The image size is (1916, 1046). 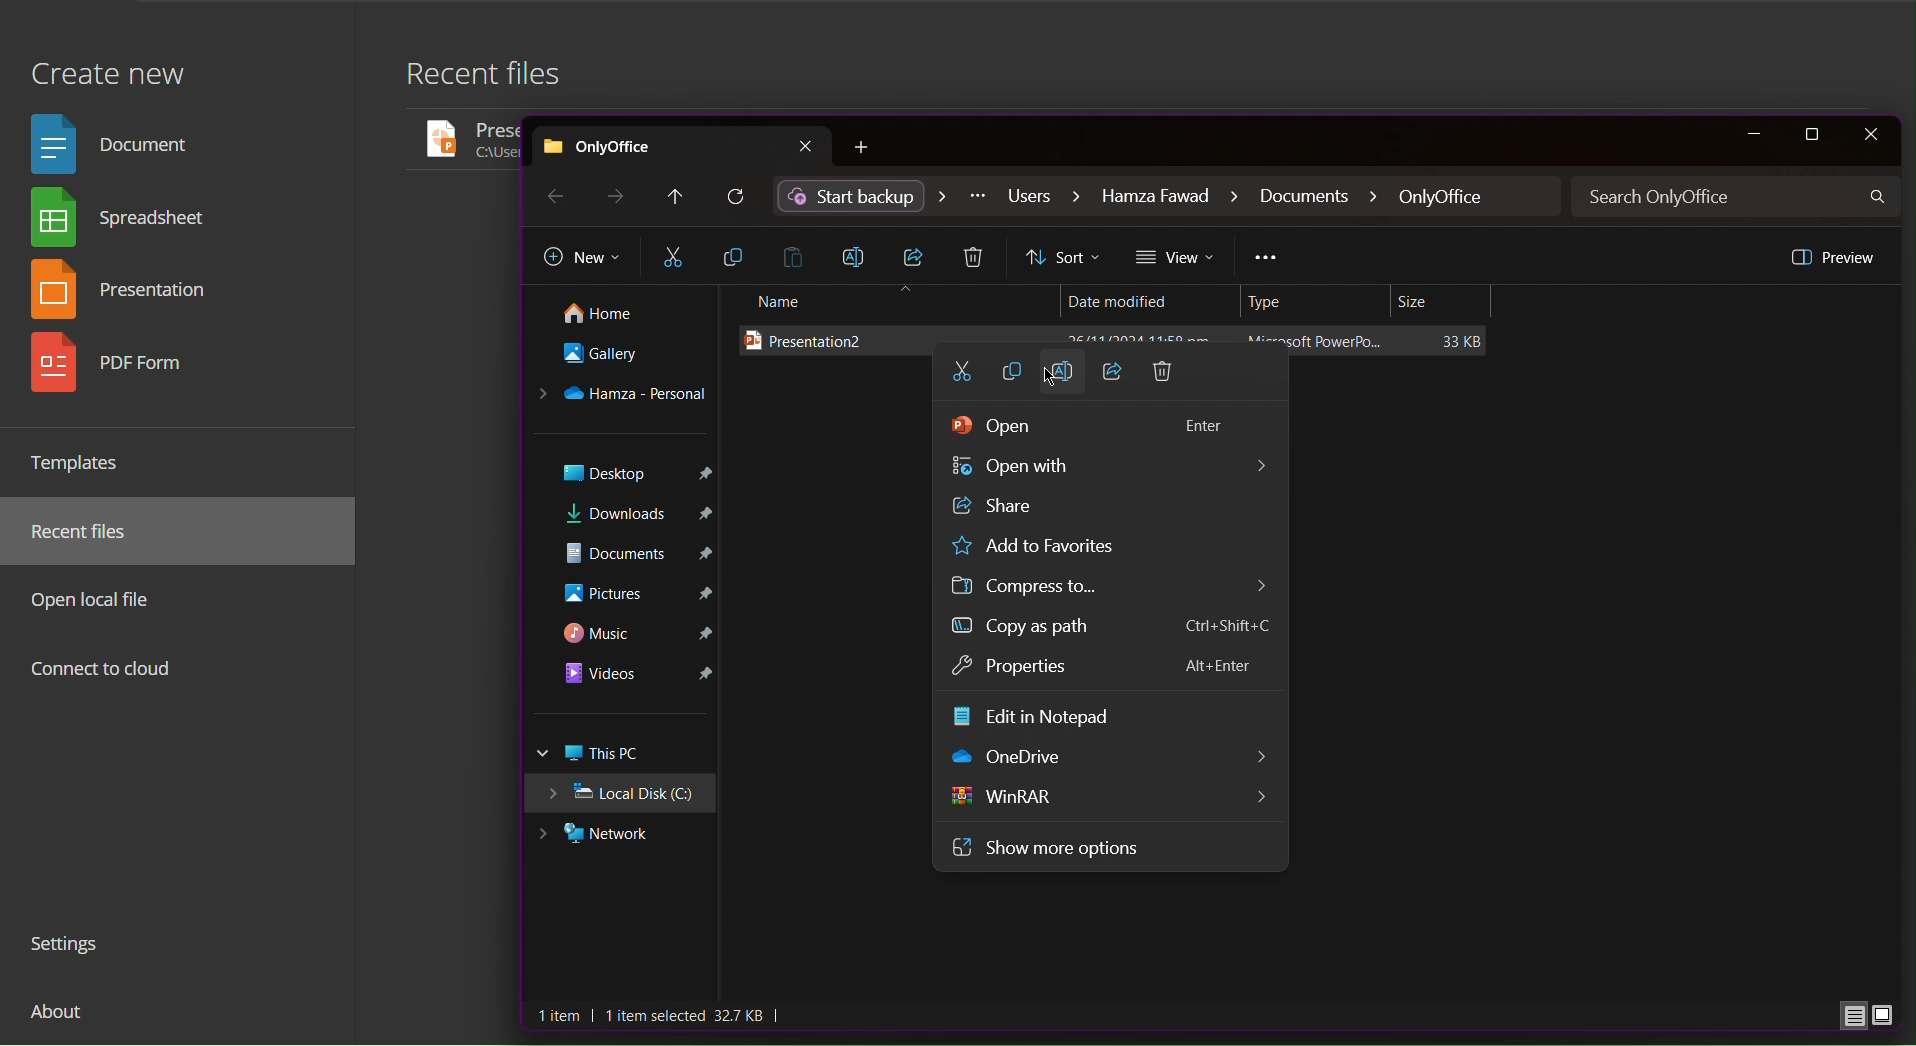 I want to click on Close, so click(x=1870, y=135).